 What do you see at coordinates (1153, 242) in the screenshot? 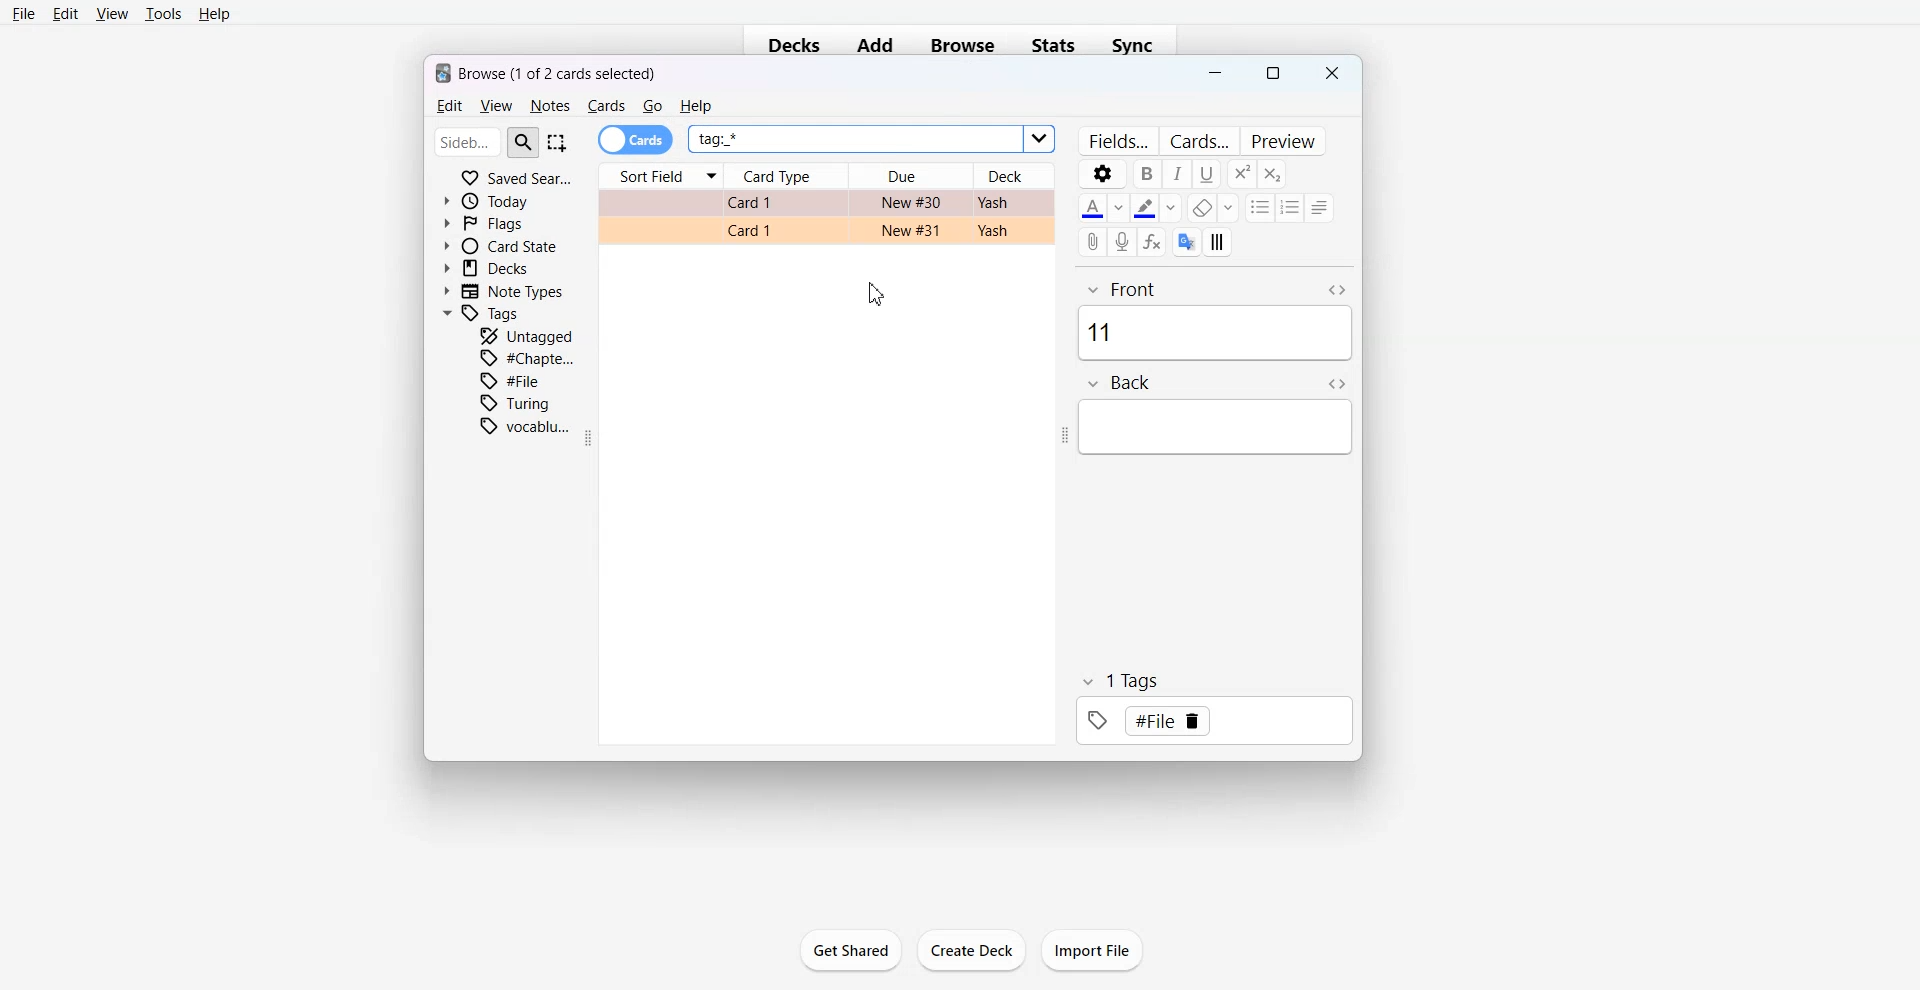
I see `Equation` at bounding box center [1153, 242].